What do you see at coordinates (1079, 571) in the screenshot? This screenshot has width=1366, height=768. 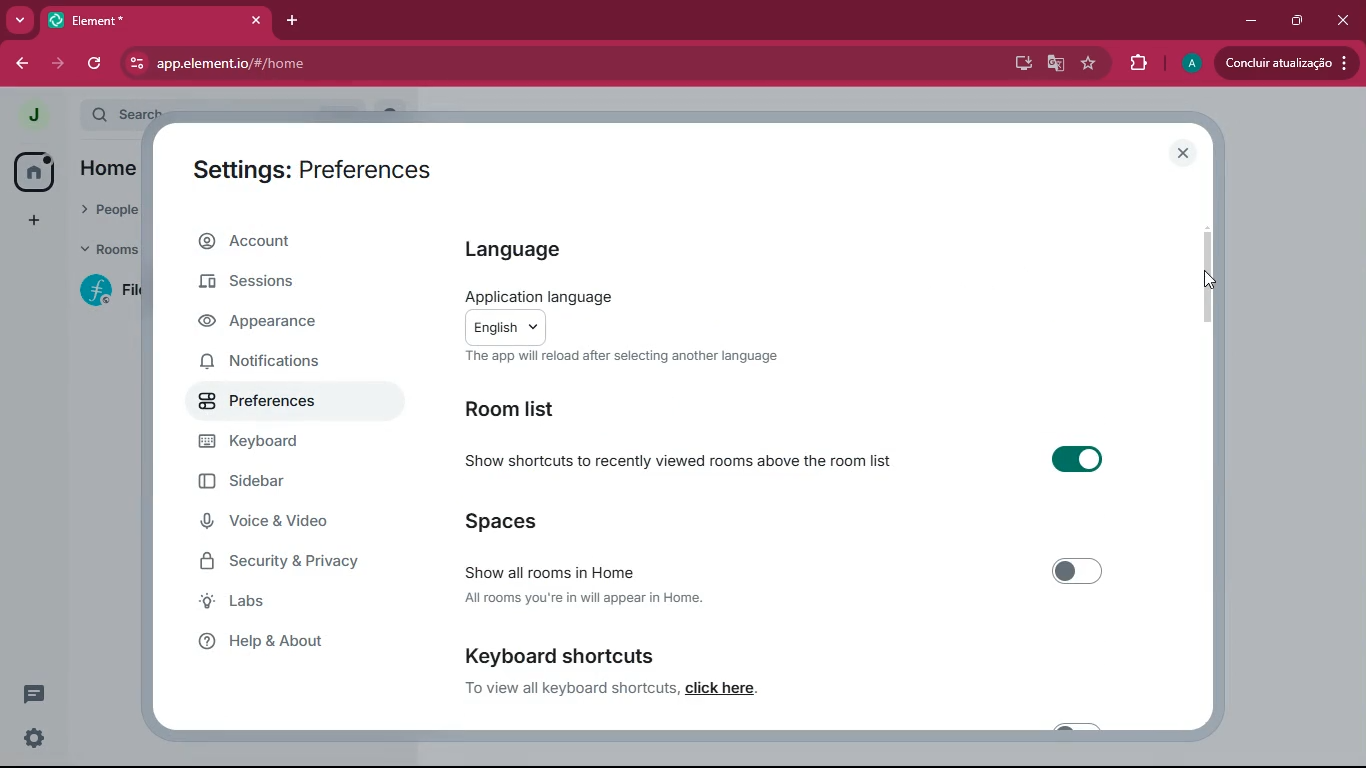 I see `toggle on/off` at bounding box center [1079, 571].